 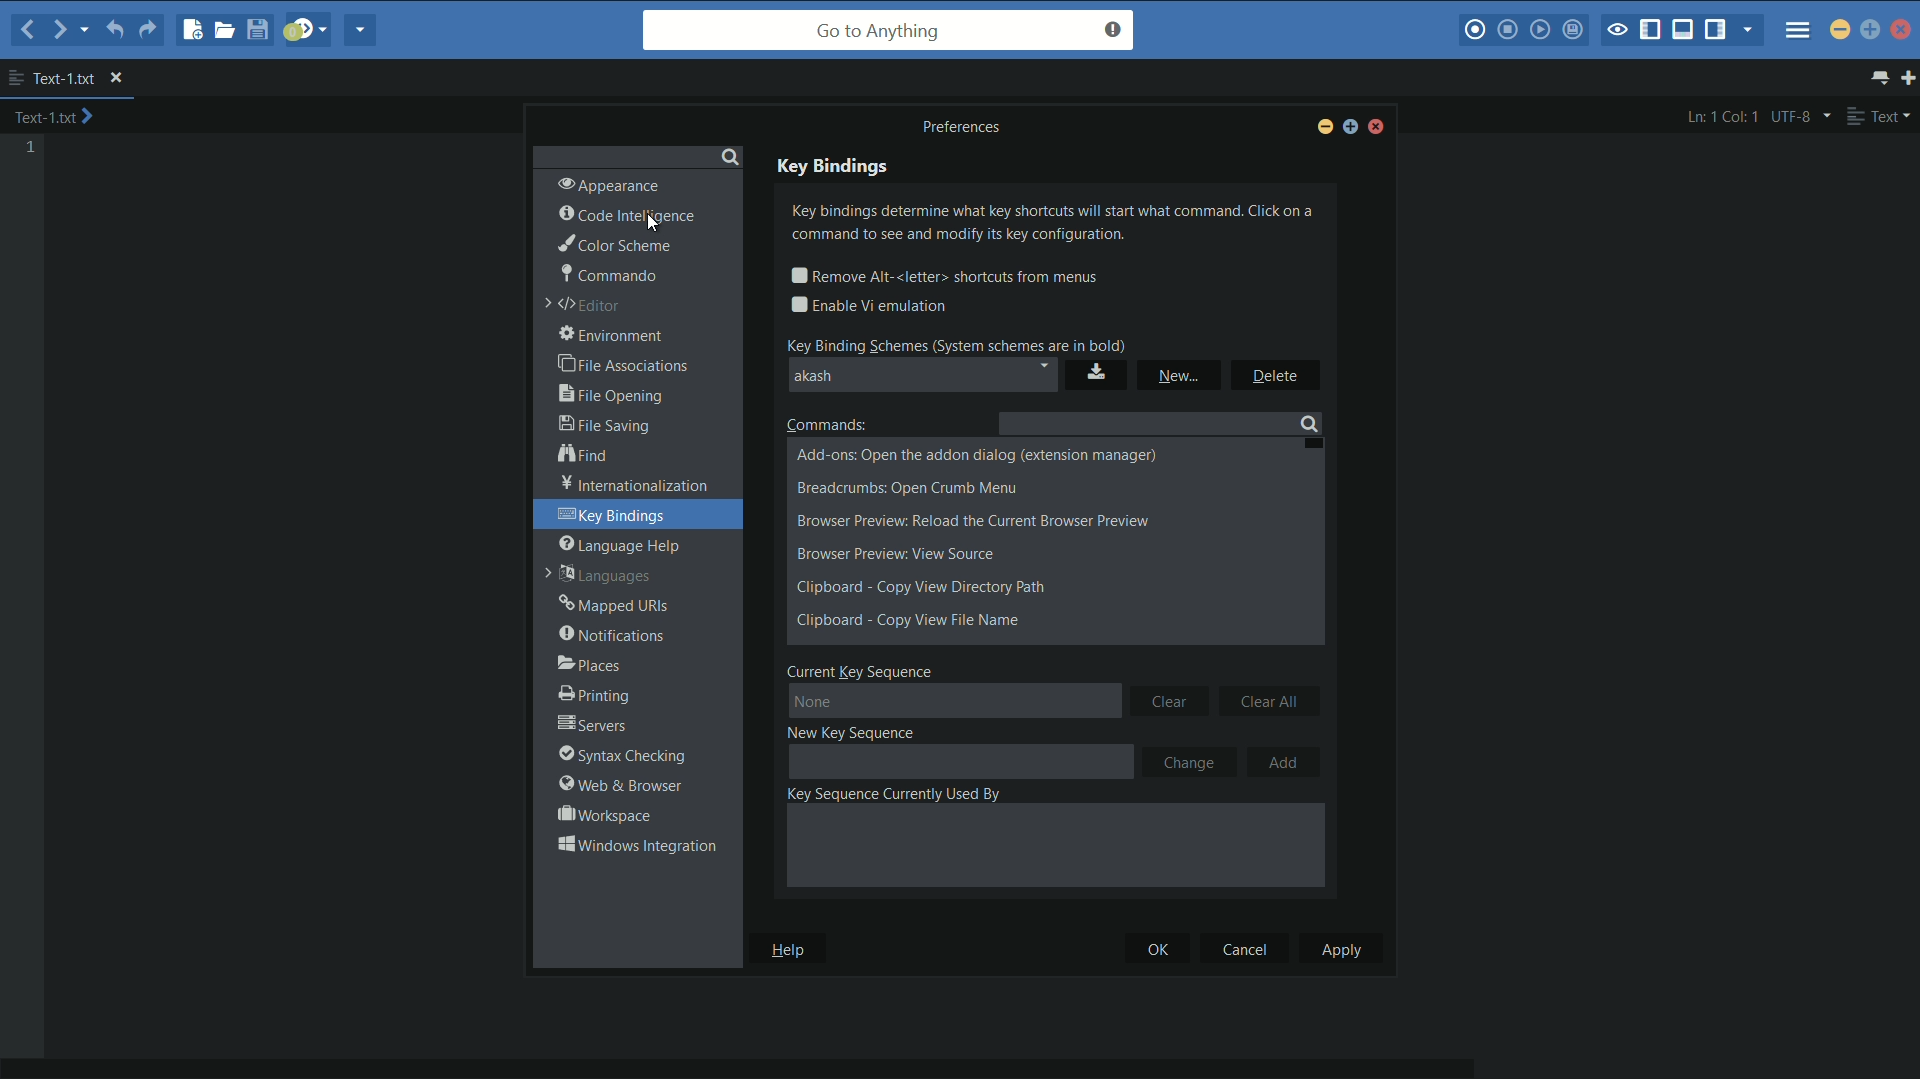 I want to click on help, so click(x=791, y=950).